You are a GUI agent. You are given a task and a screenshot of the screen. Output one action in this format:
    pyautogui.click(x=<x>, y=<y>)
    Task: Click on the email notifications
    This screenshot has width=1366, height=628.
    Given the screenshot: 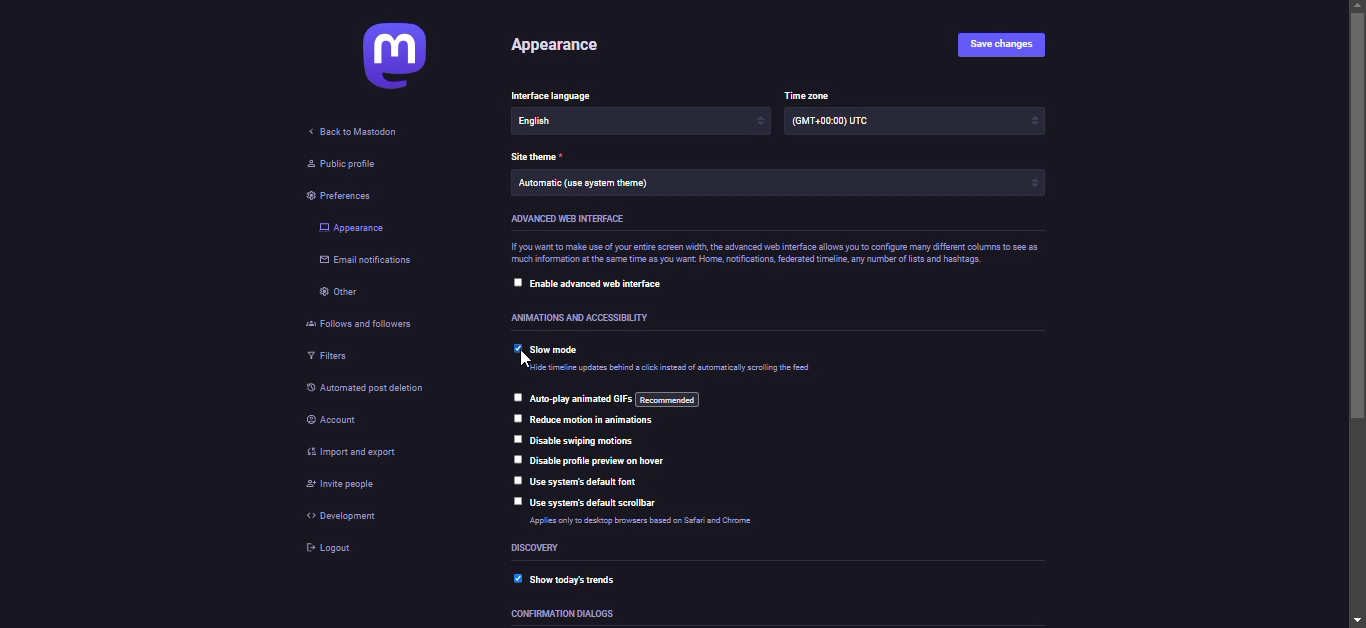 What is the action you would take?
    pyautogui.click(x=368, y=263)
    